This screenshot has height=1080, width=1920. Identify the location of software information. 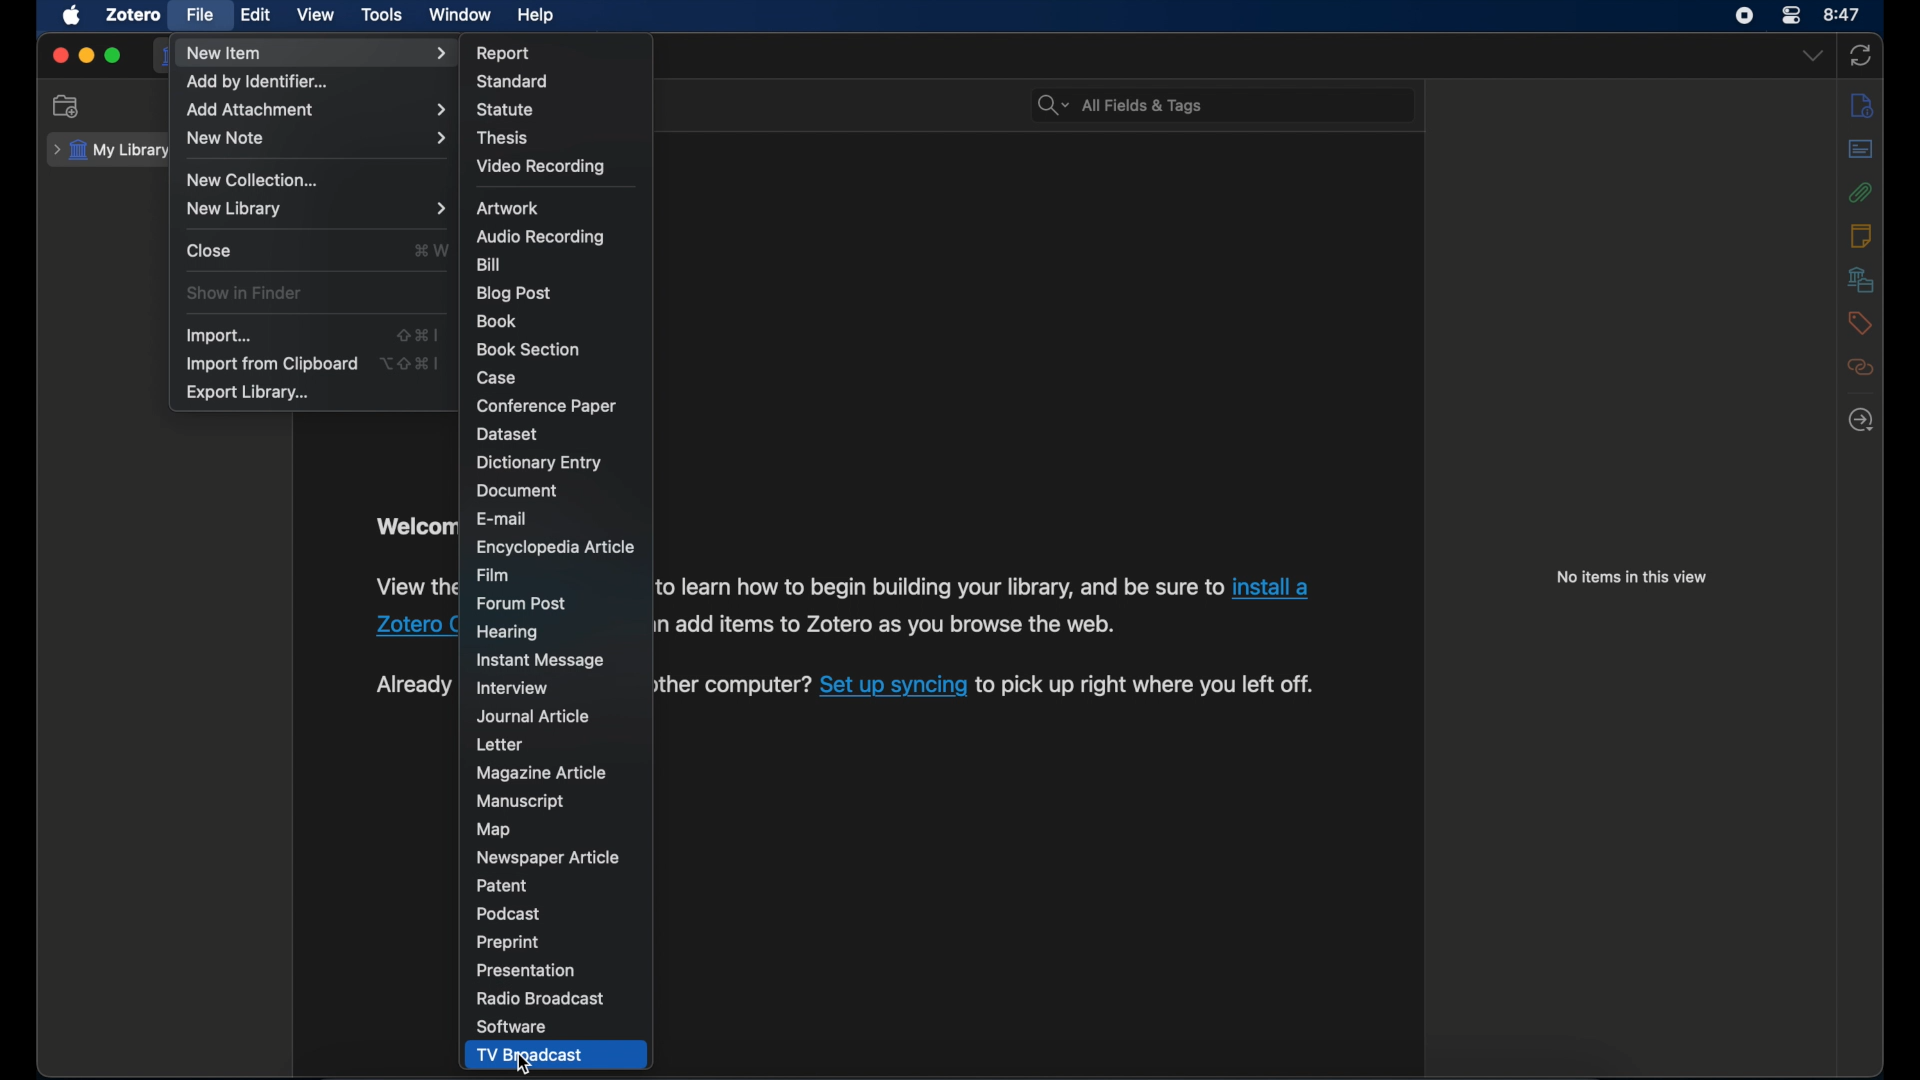
(734, 691).